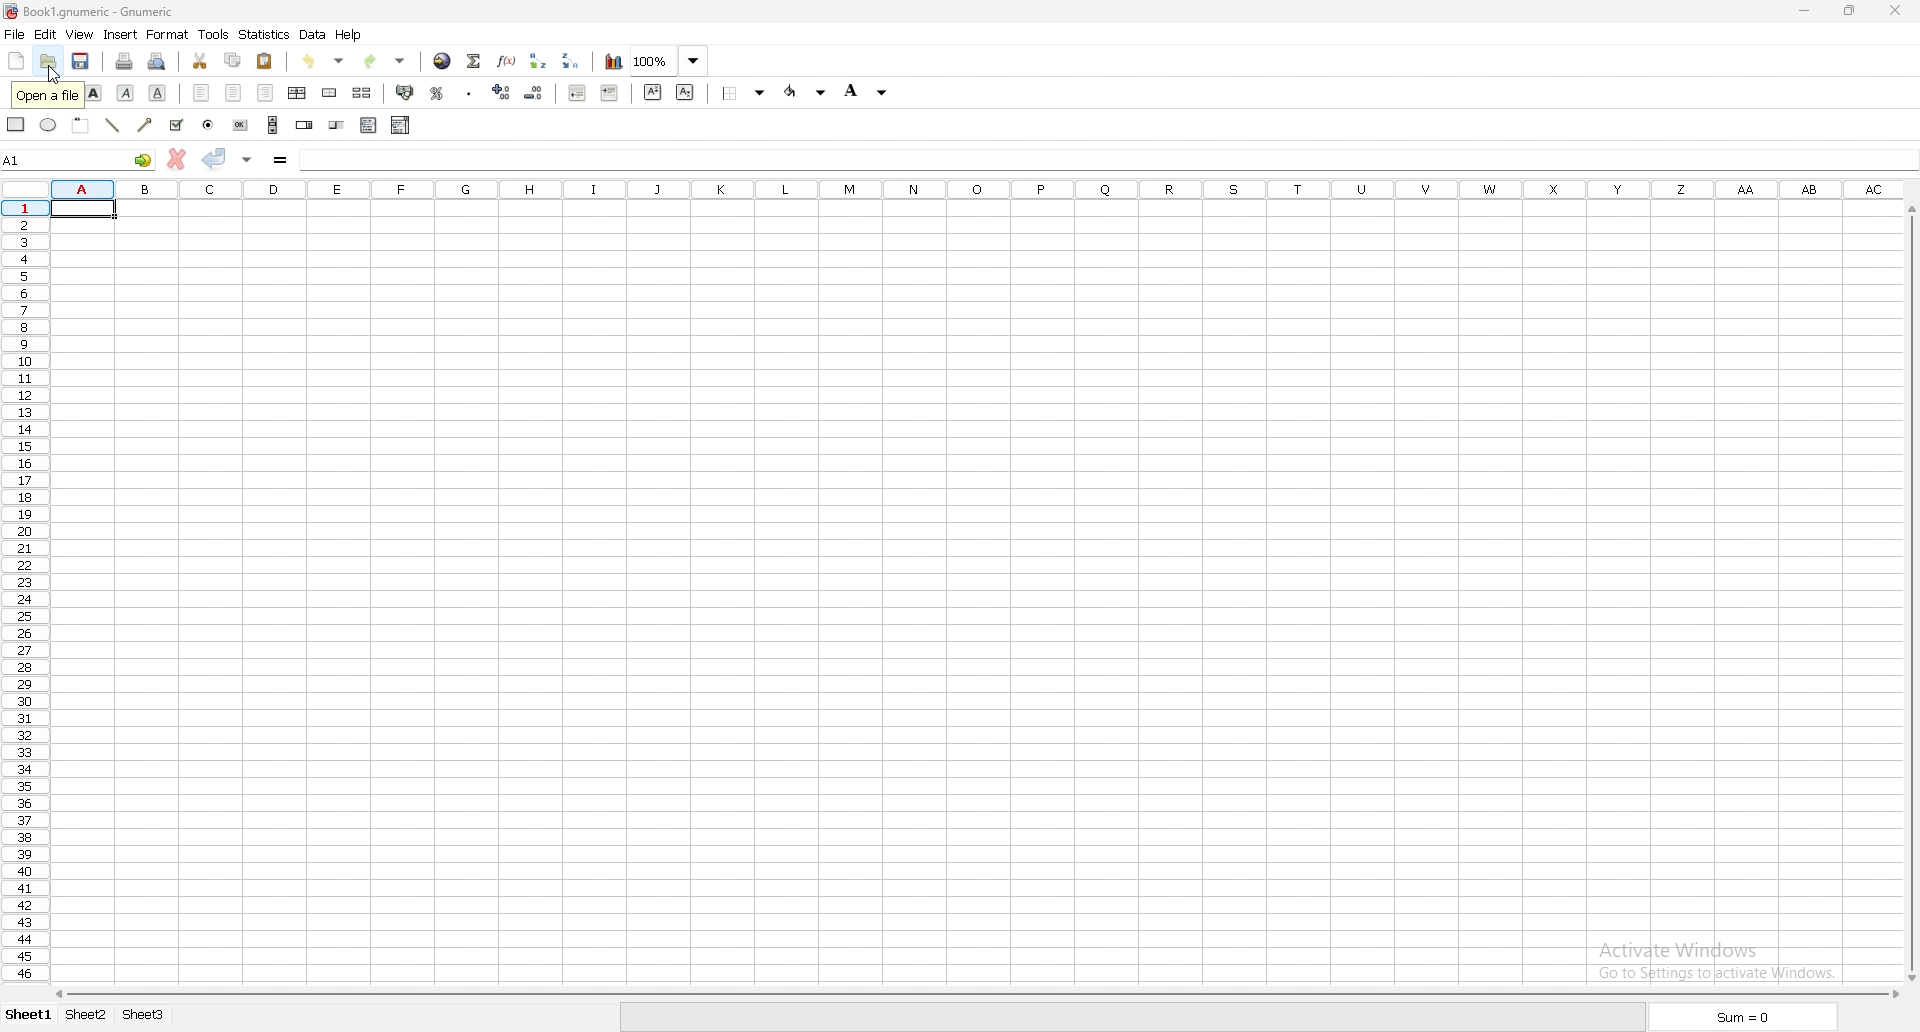 This screenshot has height=1032, width=1920. I want to click on foreground, so click(807, 92).